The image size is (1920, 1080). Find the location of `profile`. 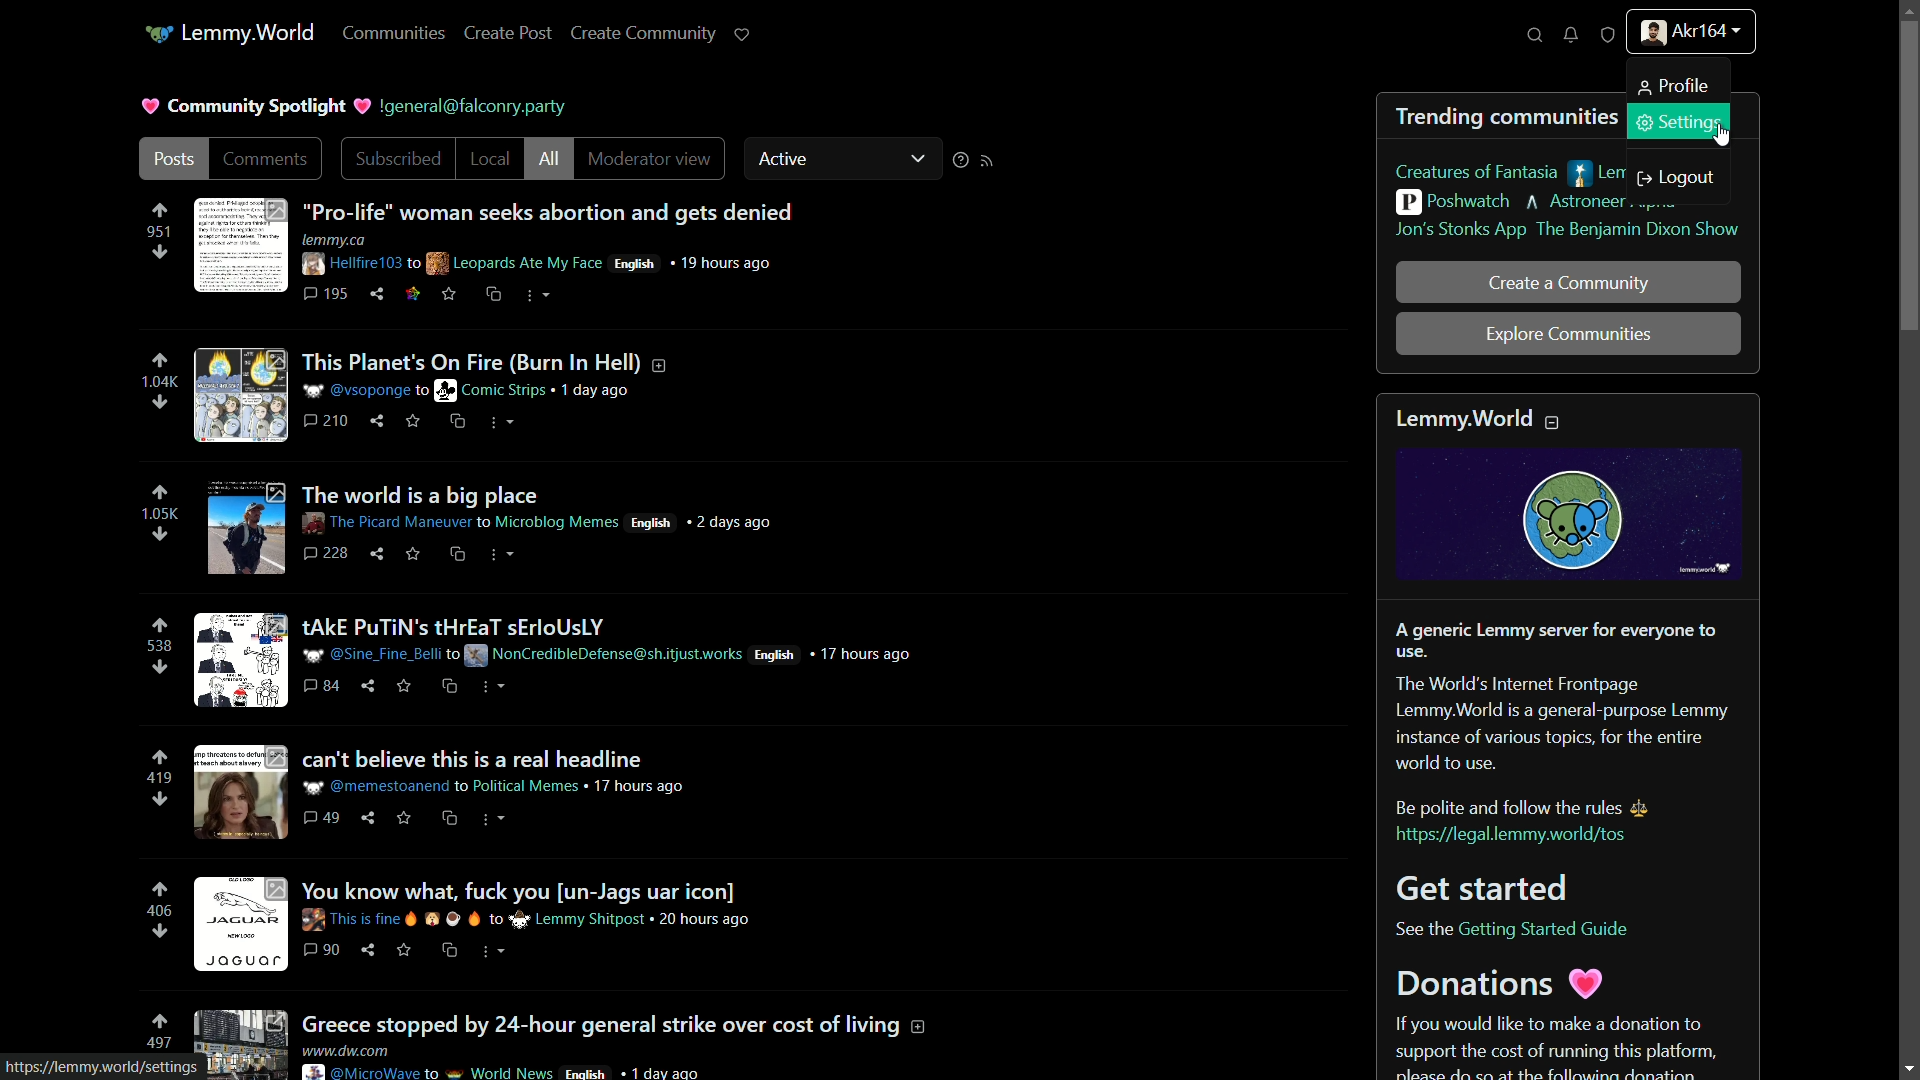

profile is located at coordinates (1690, 35).